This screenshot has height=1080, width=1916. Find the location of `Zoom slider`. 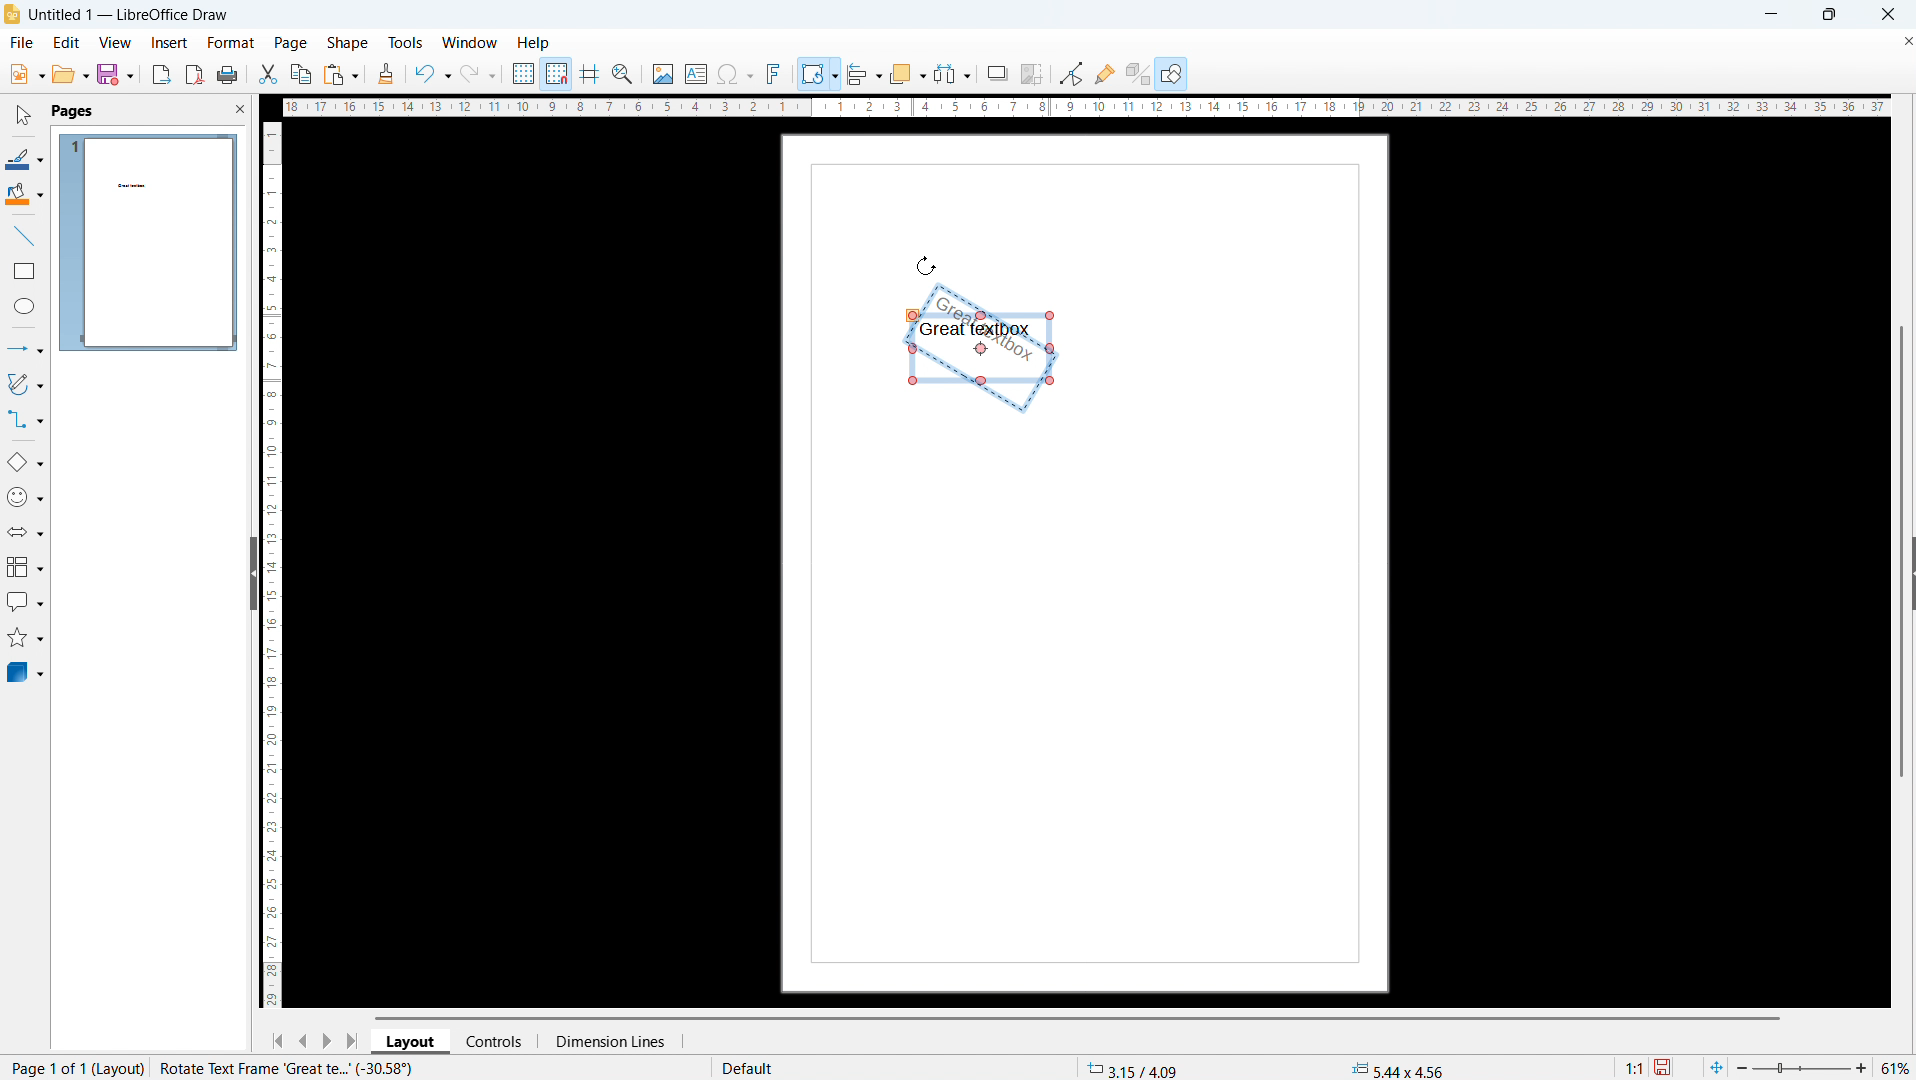

Zoom slider is located at coordinates (1804, 1069).